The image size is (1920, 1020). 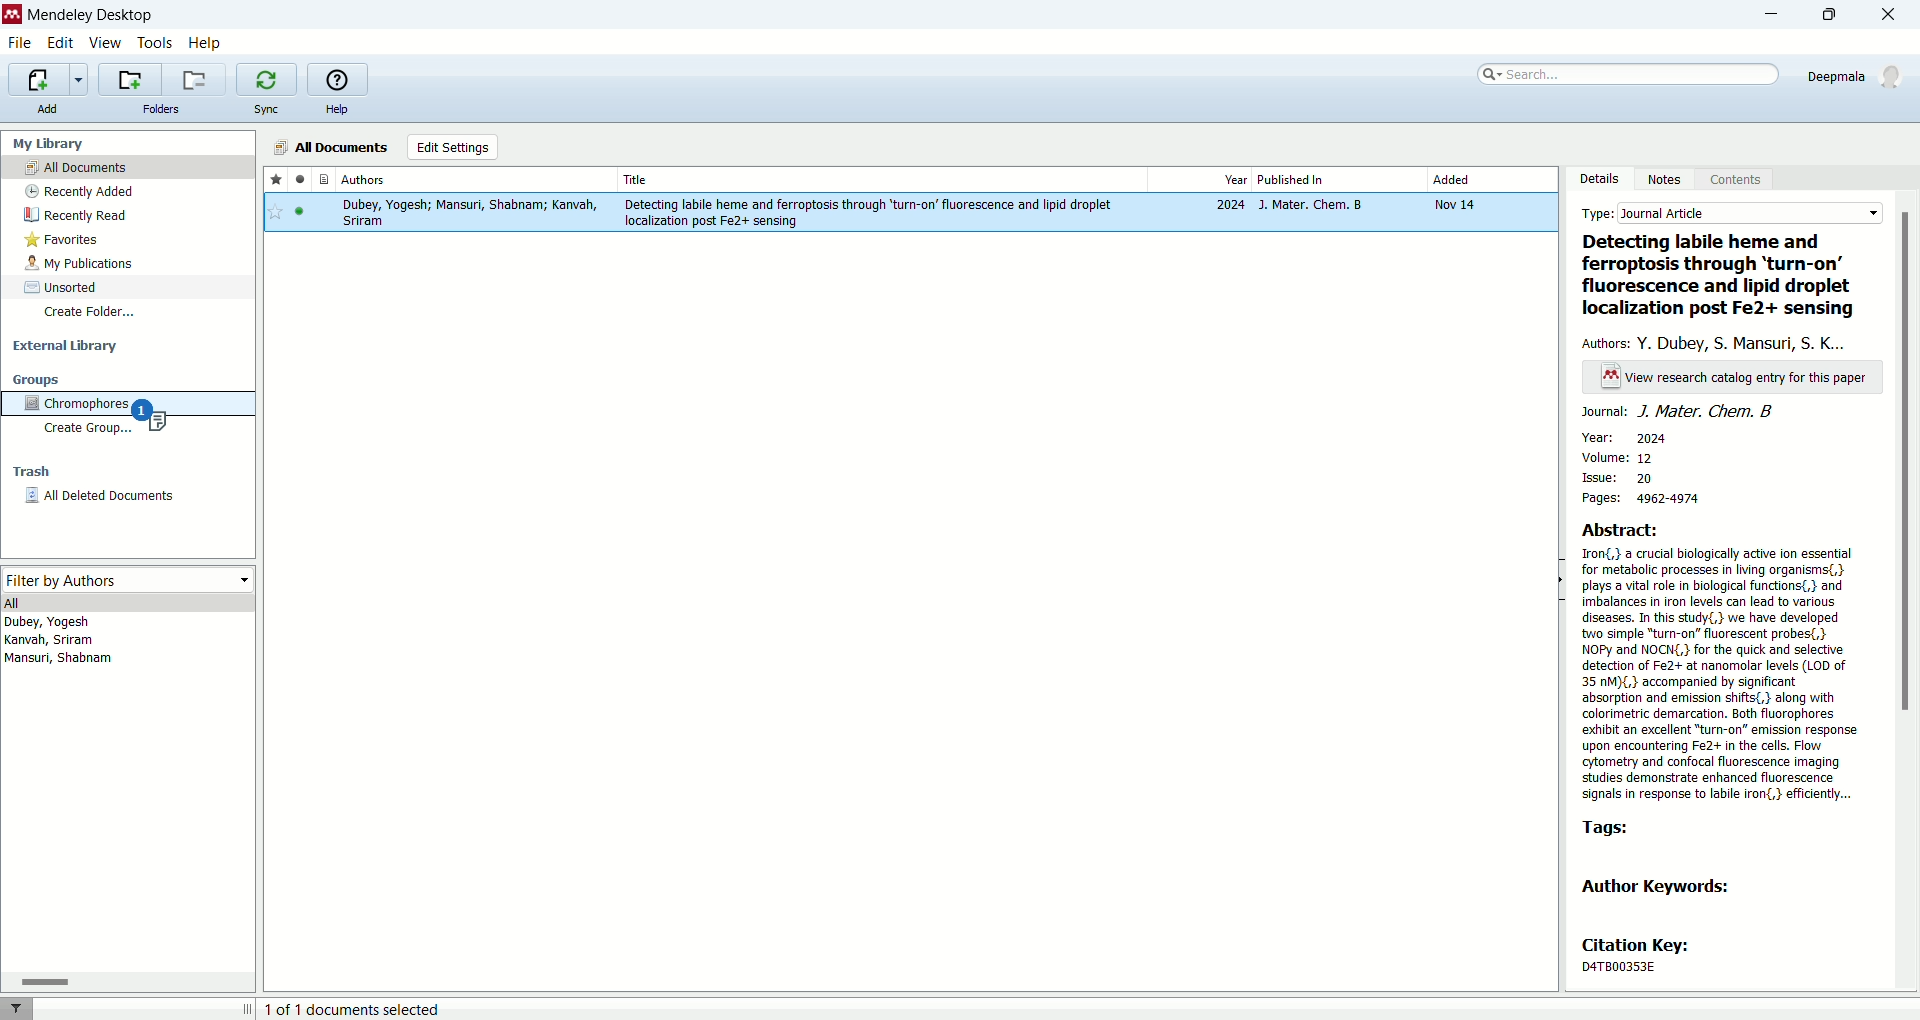 What do you see at coordinates (51, 144) in the screenshot?
I see `my library` at bounding box center [51, 144].